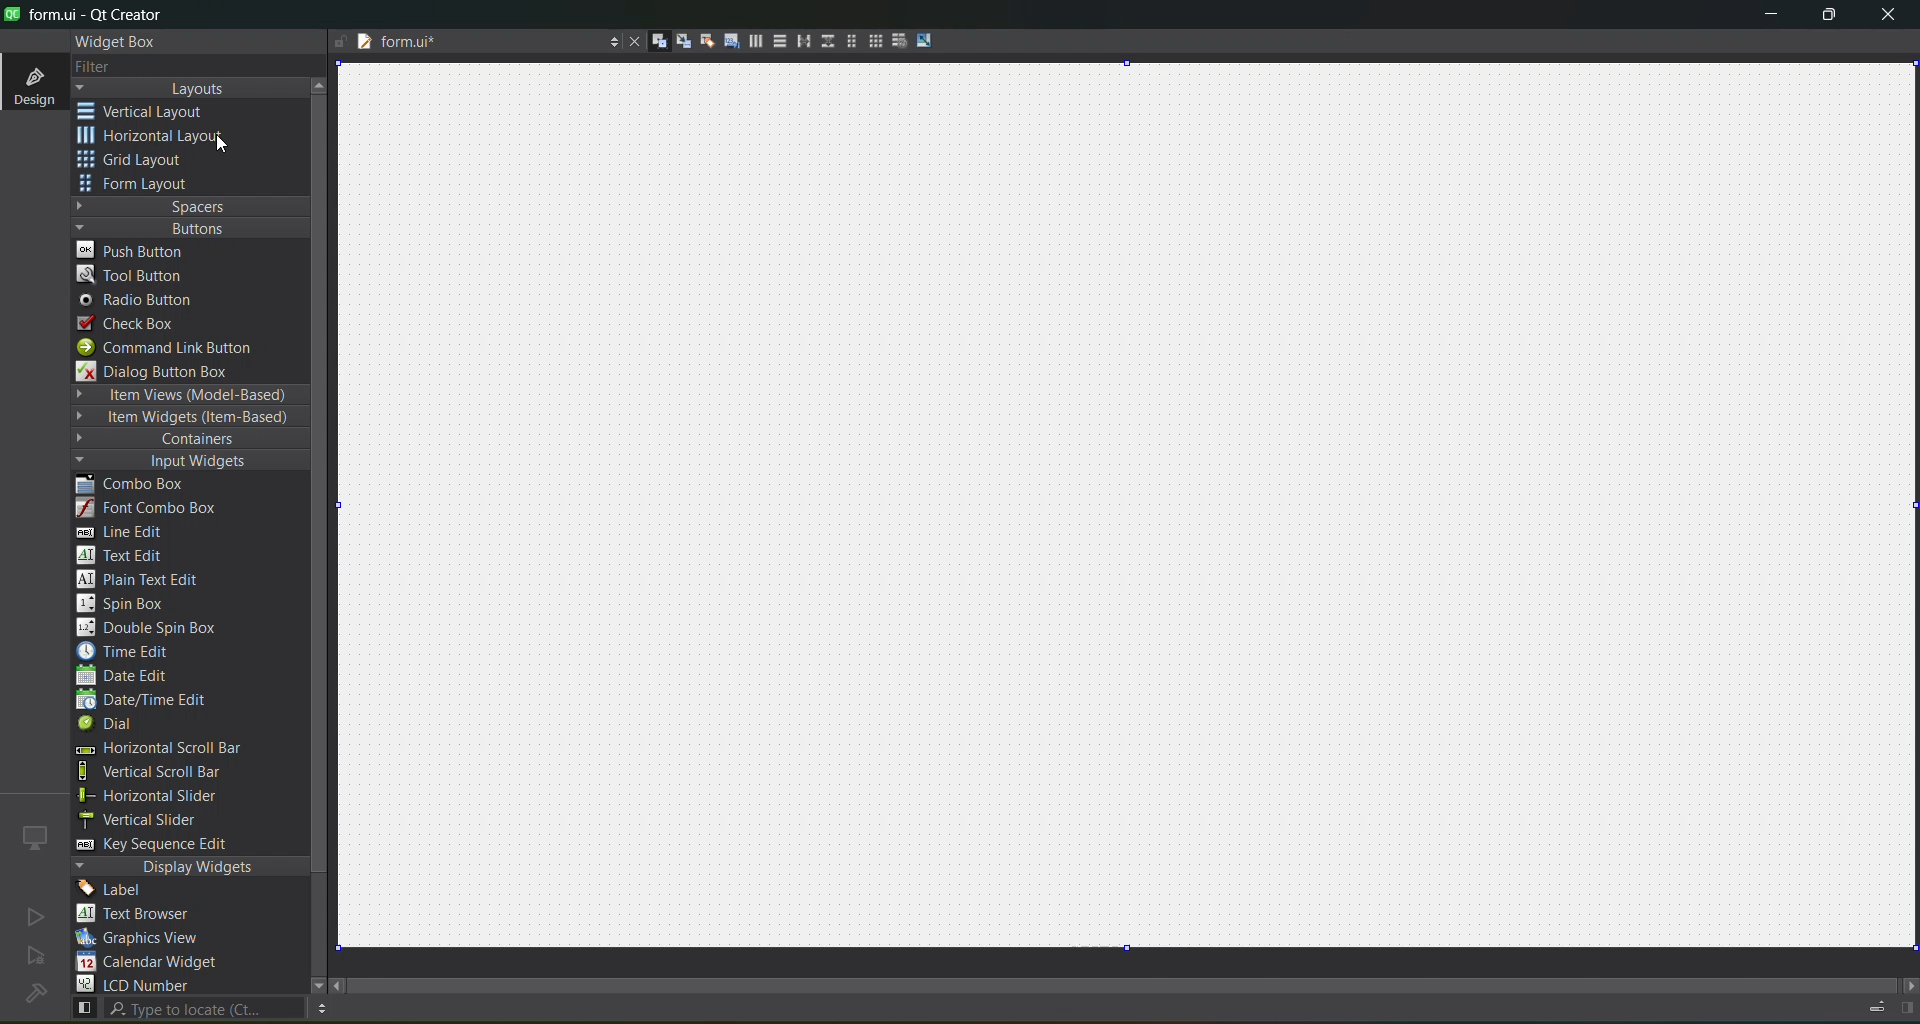 The height and width of the screenshot is (1024, 1920). What do you see at coordinates (35, 916) in the screenshot?
I see `no active project` at bounding box center [35, 916].